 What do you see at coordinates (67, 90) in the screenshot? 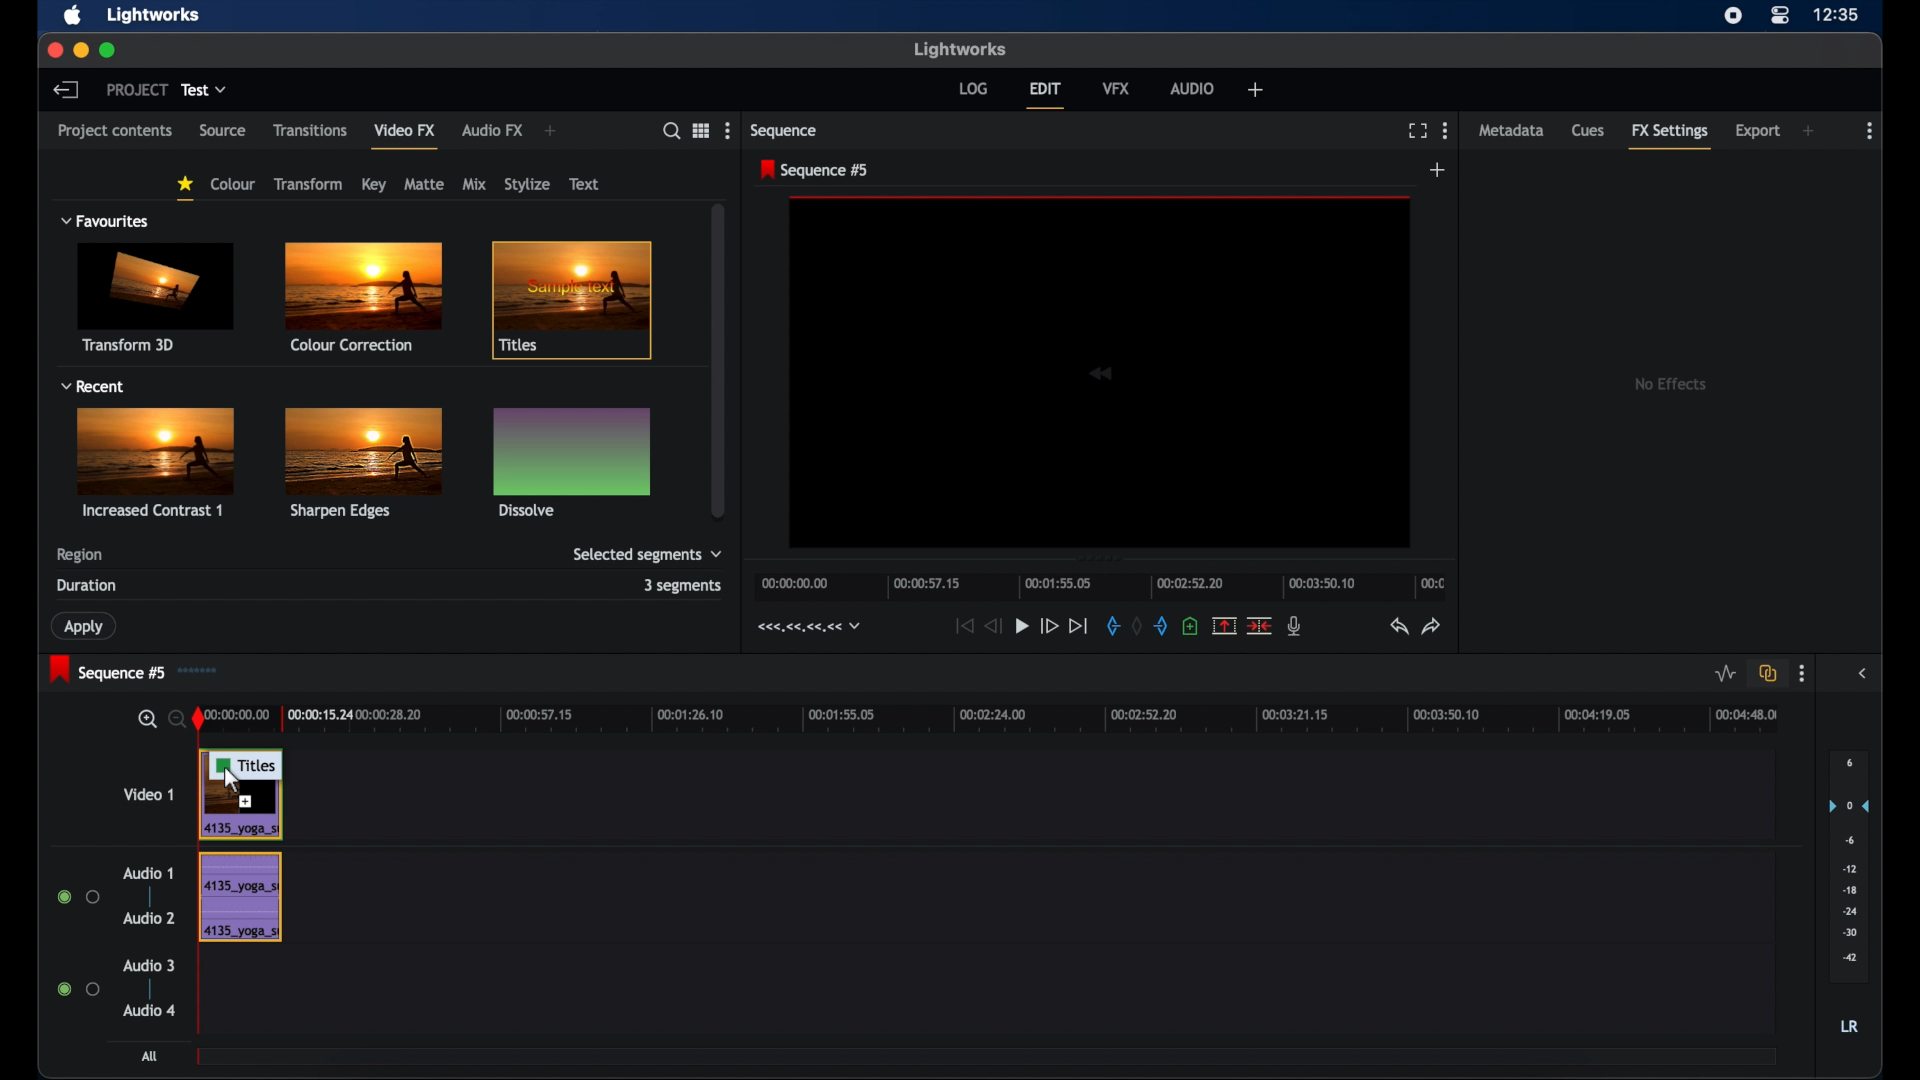
I see `back` at bounding box center [67, 90].